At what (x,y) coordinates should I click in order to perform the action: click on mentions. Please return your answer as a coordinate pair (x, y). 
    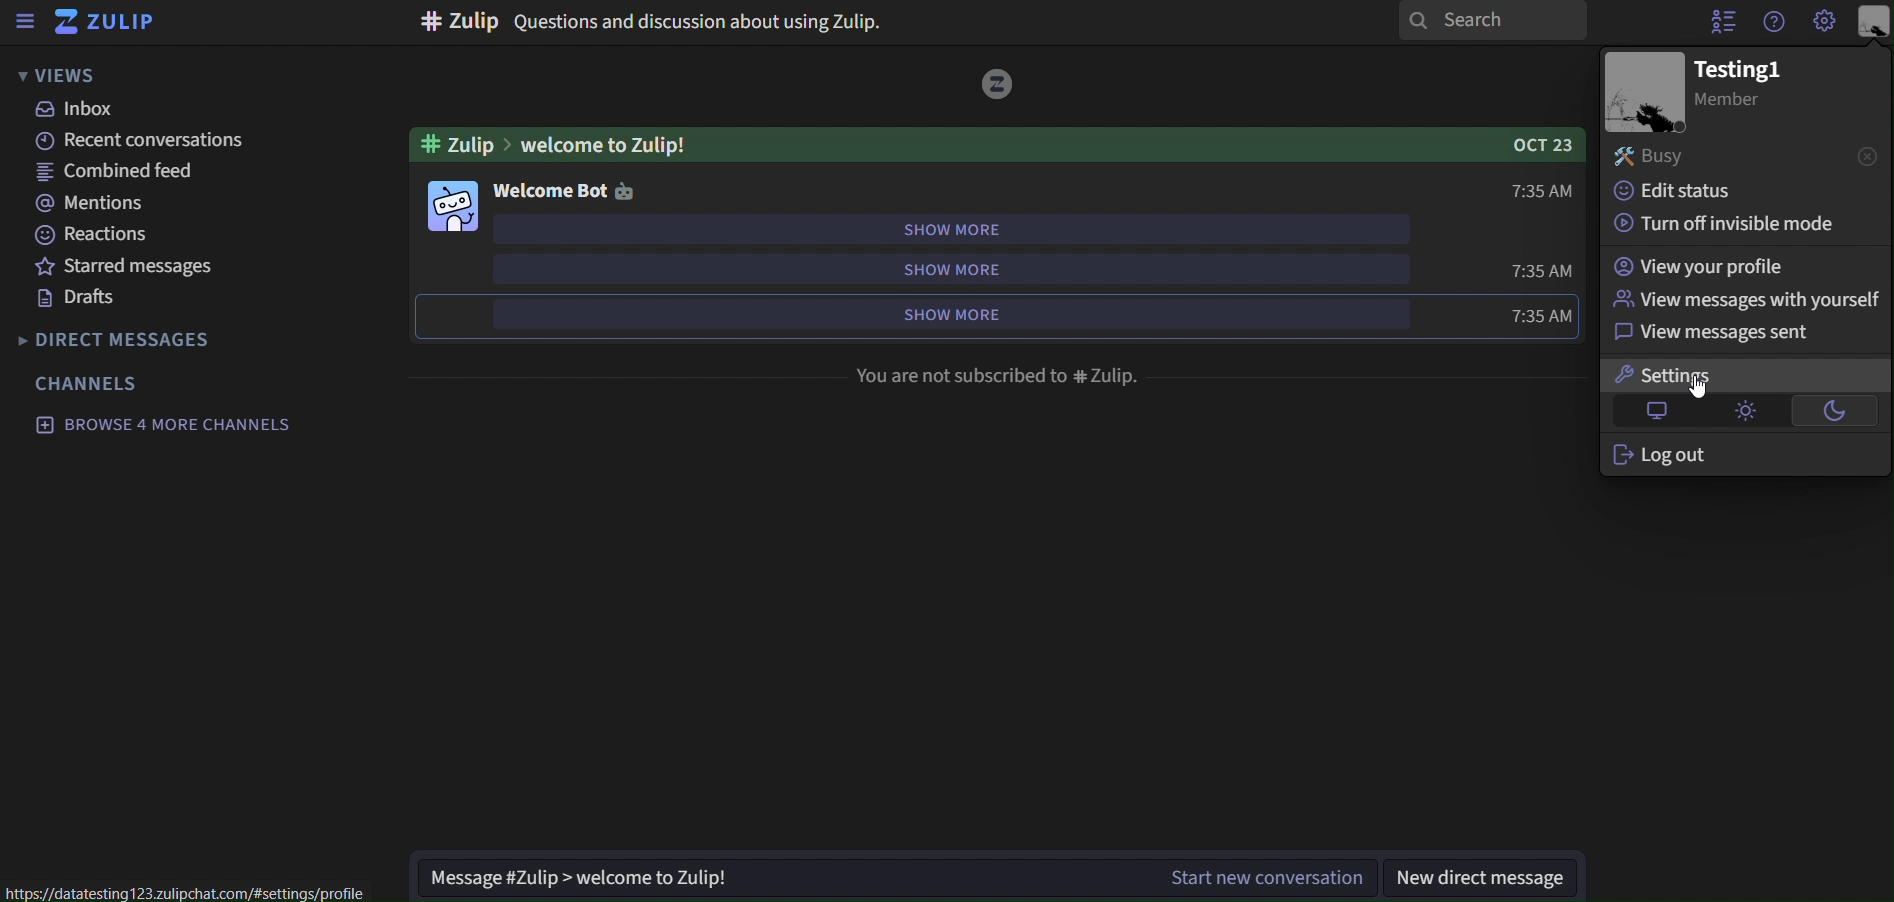
    Looking at the image, I should click on (86, 204).